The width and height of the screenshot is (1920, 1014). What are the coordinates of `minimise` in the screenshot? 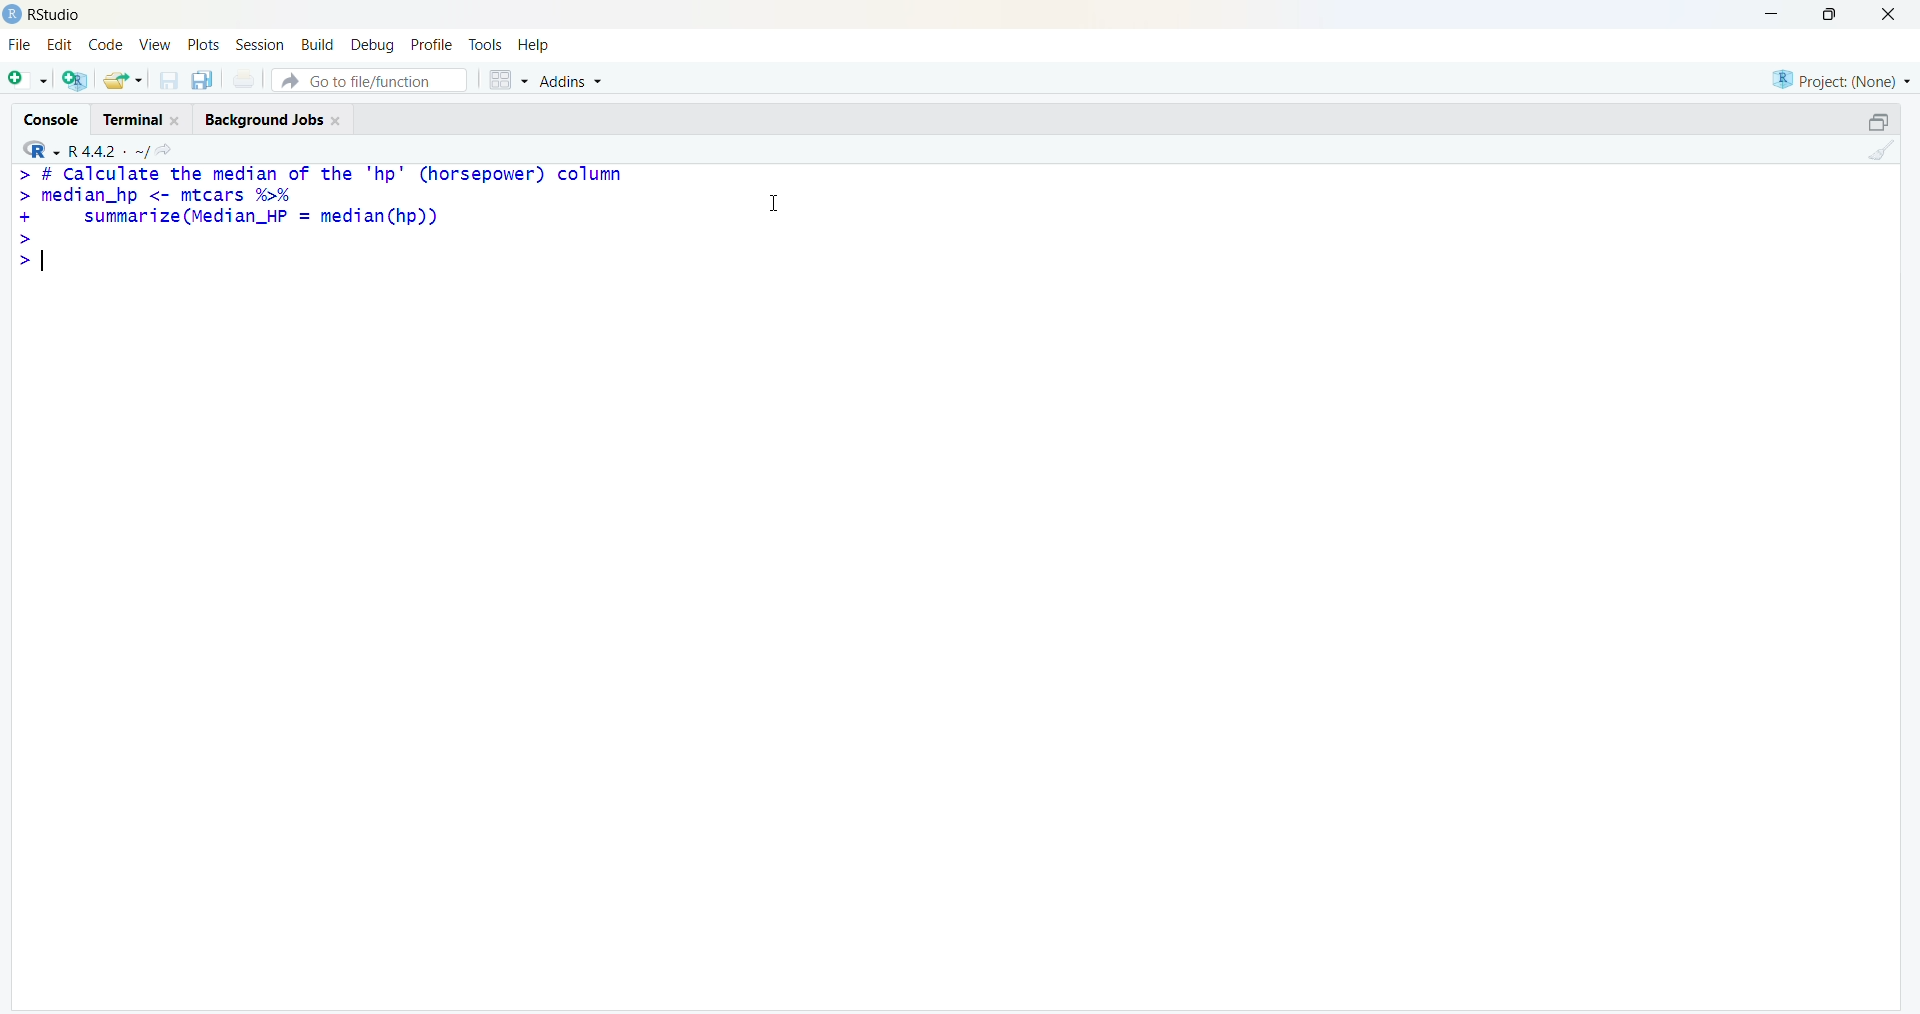 It's located at (1772, 13).